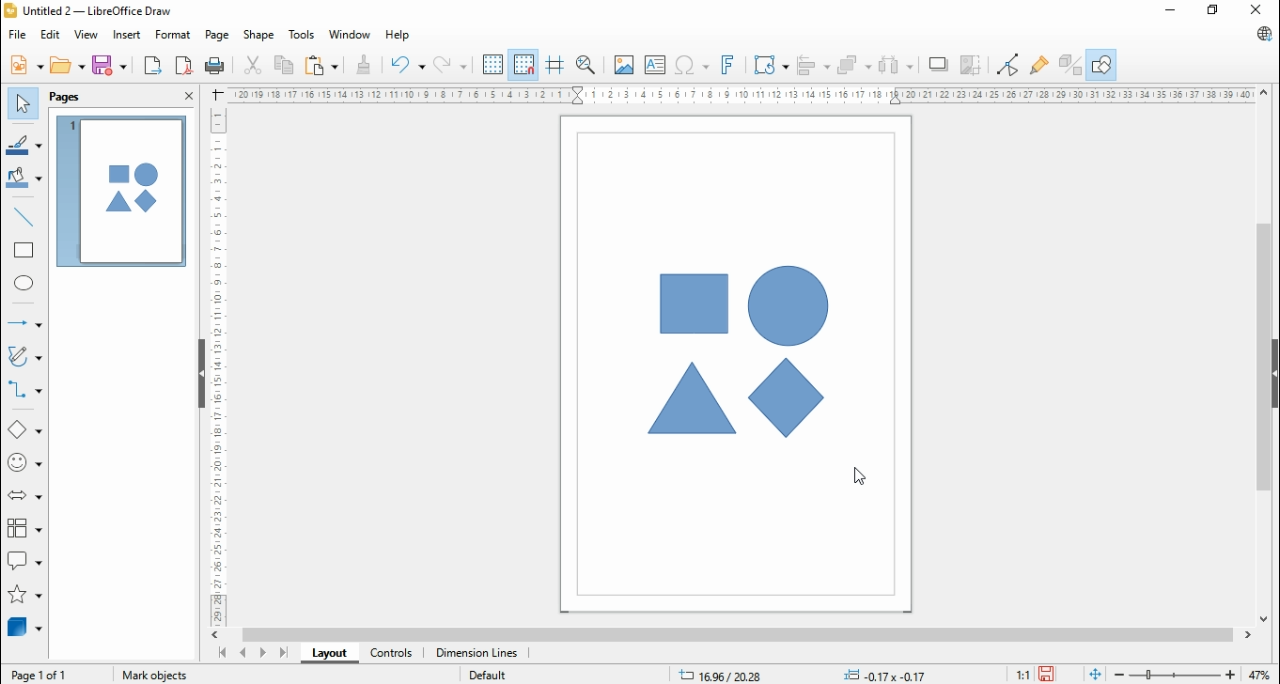  I want to click on vertical scale, so click(215, 365).